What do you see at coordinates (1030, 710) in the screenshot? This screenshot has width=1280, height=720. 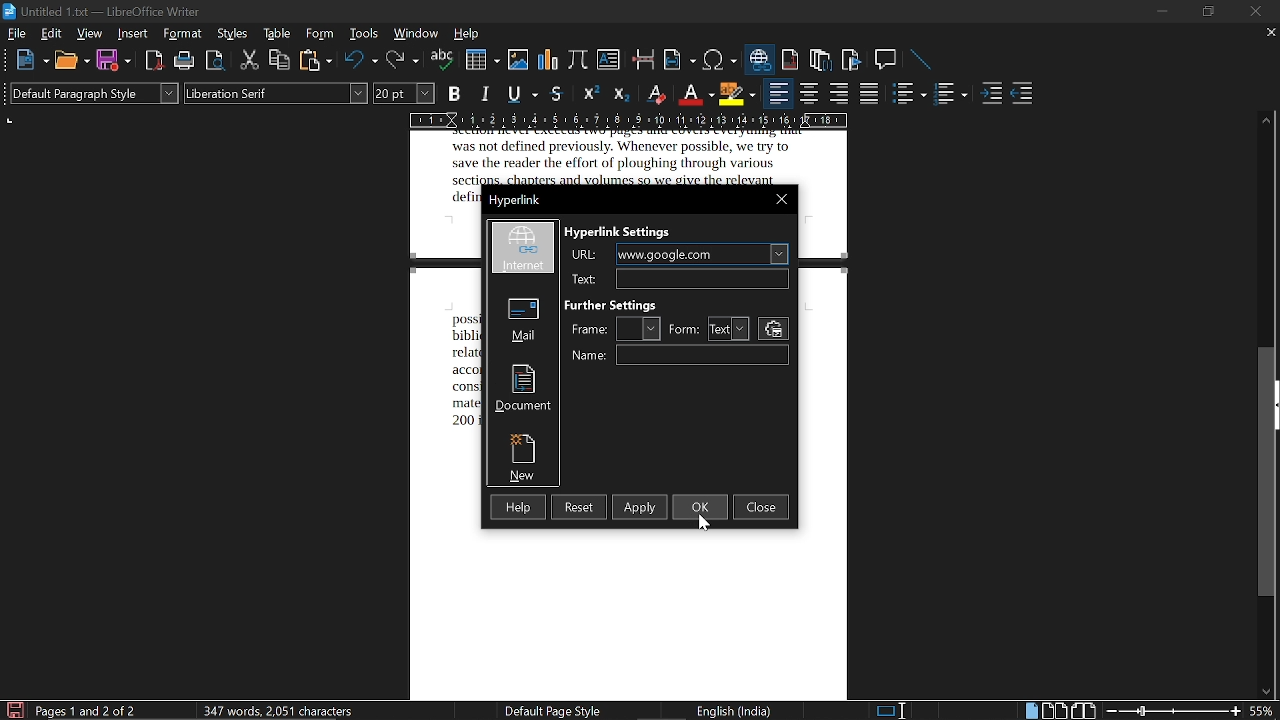 I see `single page view` at bounding box center [1030, 710].